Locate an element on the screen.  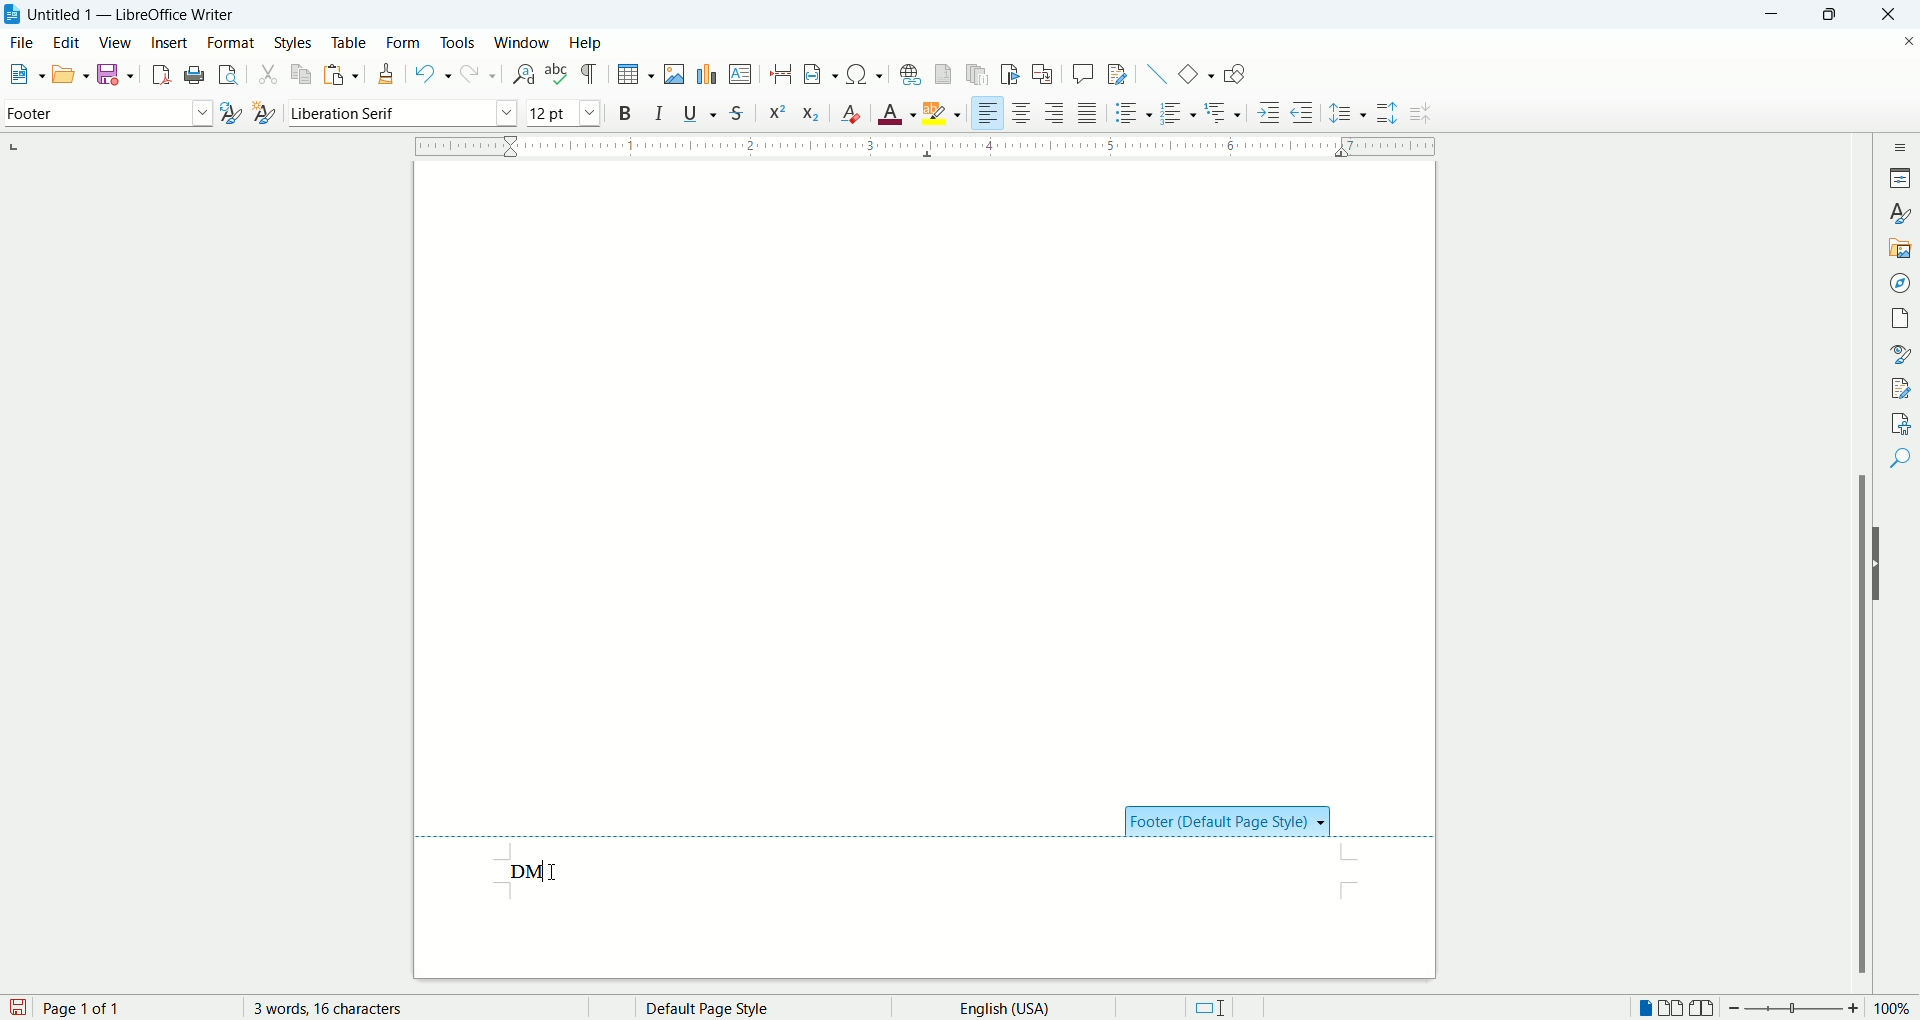
tools is located at coordinates (460, 41).